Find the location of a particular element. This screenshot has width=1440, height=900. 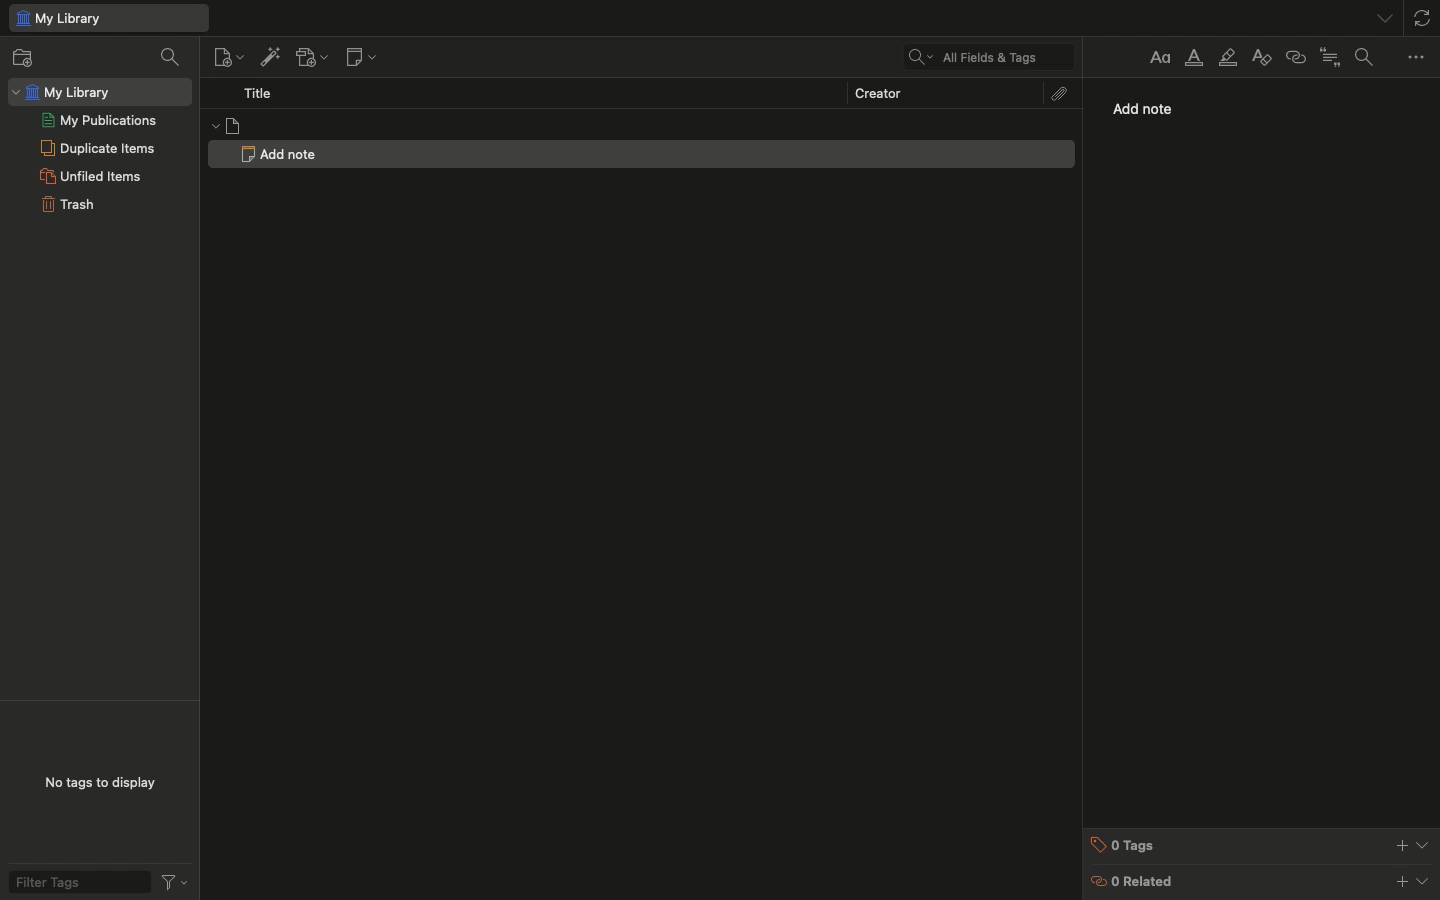

Filter collections is located at coordinates (170, 58).